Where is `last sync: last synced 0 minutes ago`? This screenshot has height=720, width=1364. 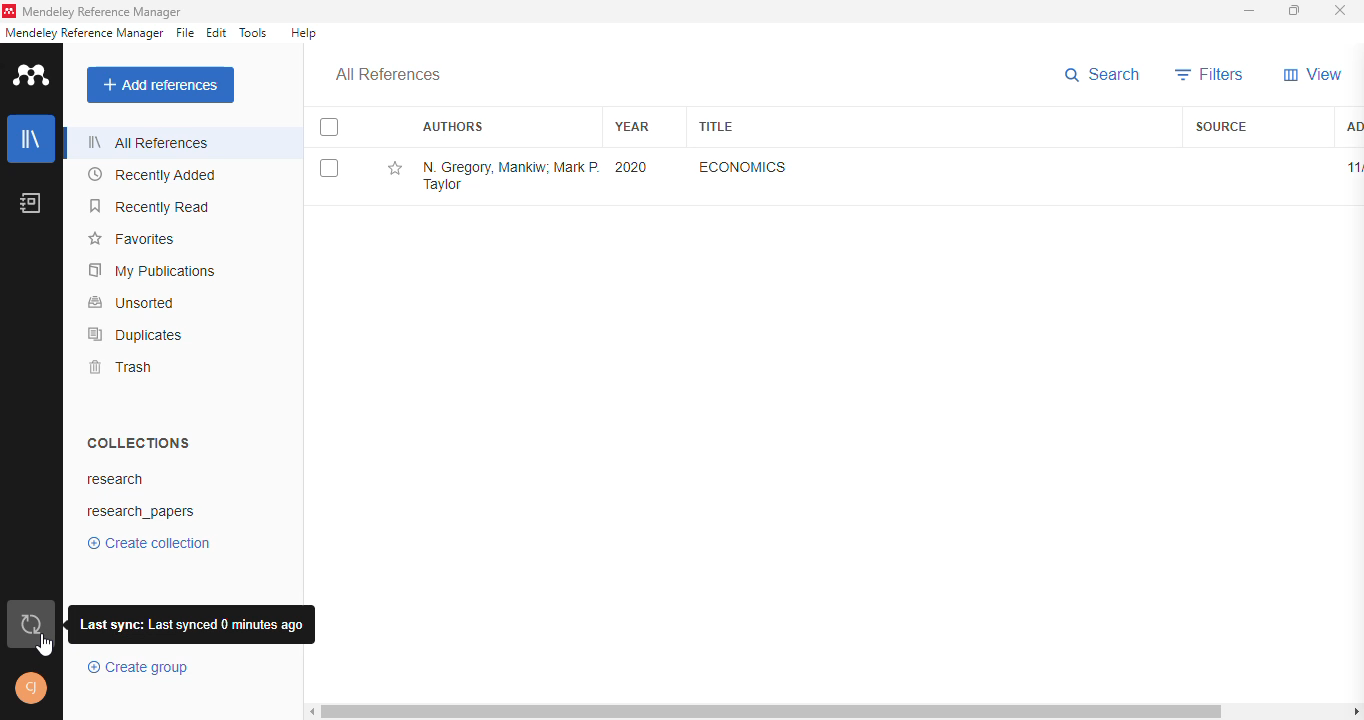 last sync: last synced 0 minutes ago is located at coordinates (190, 624).